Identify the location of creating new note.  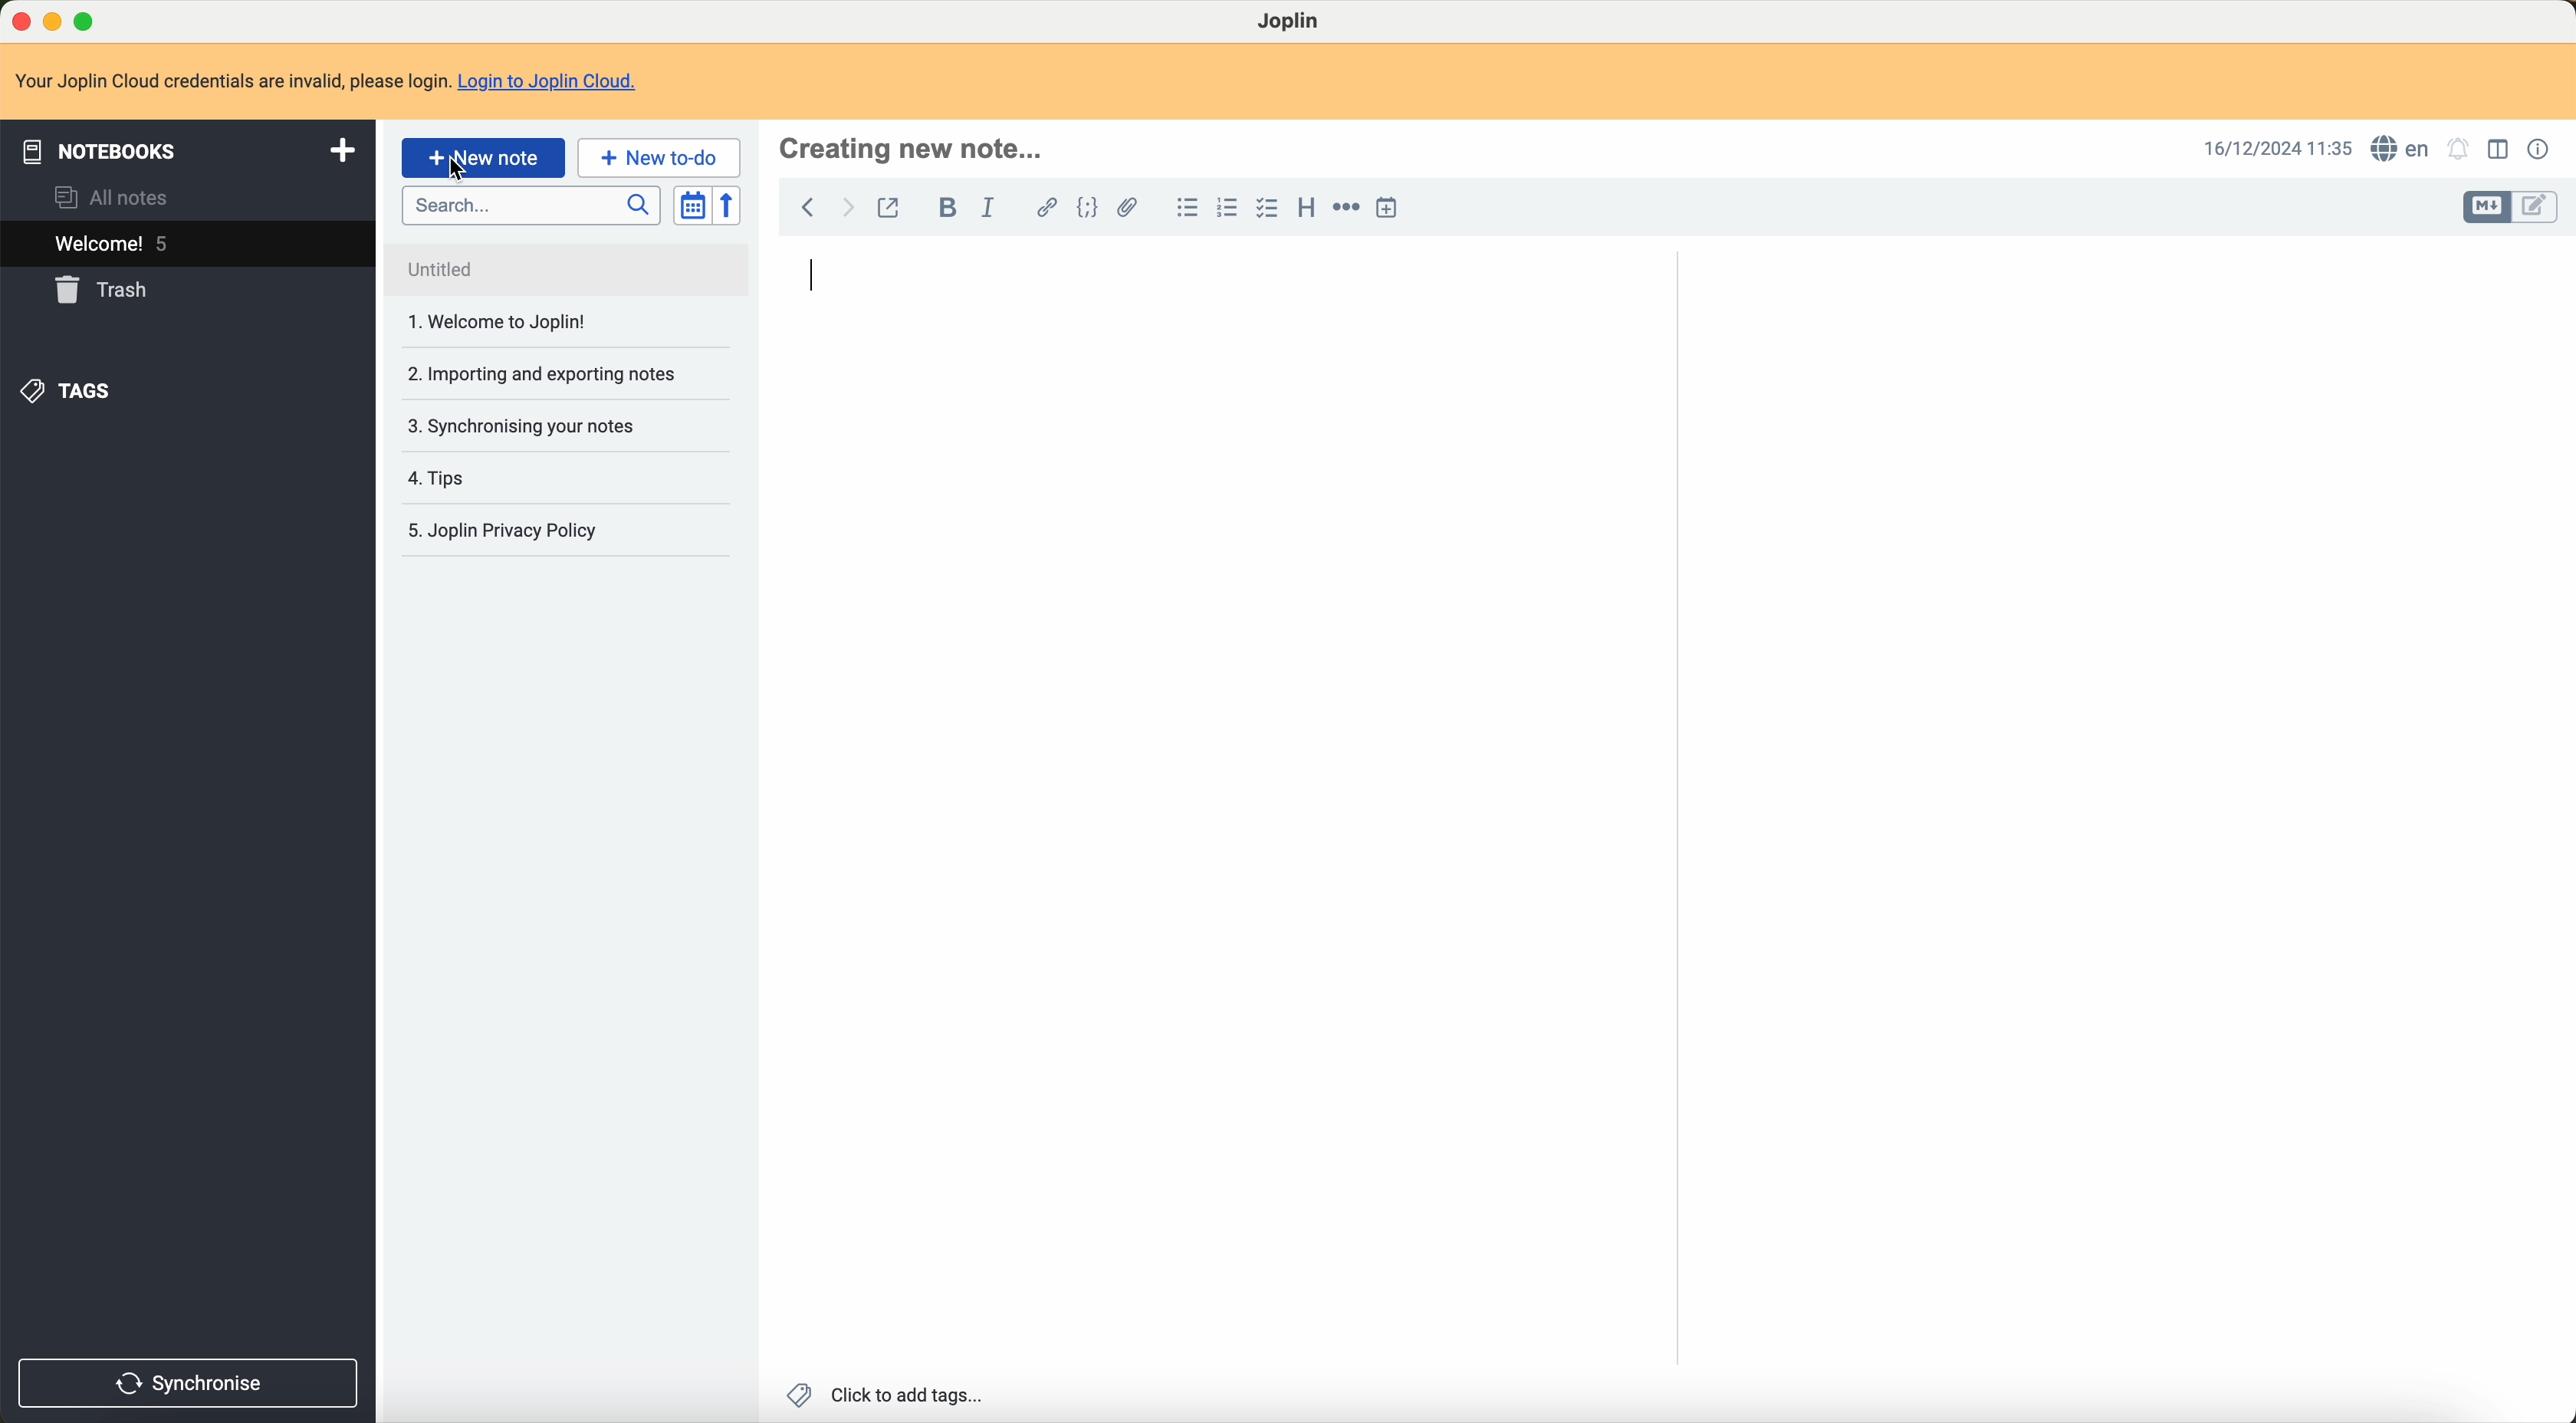
(914, 149).